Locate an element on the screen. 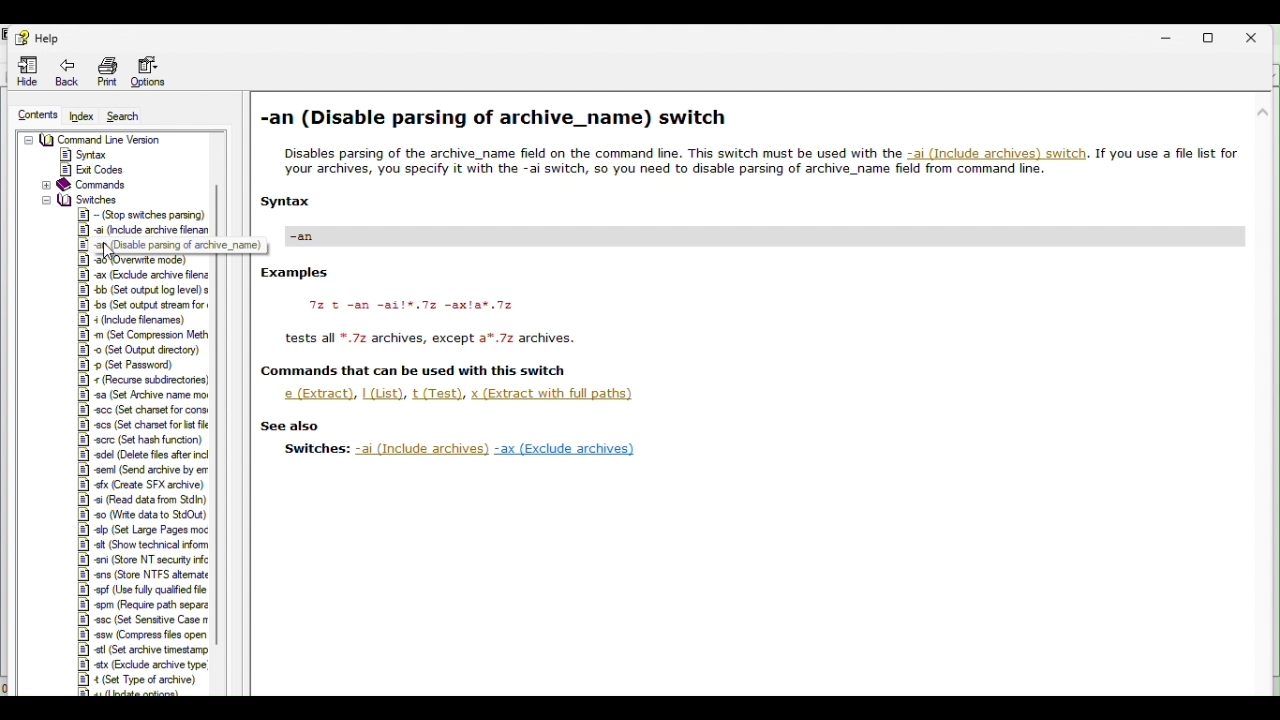 The image size is (1280, 720). Hide is located at coordinates (20, 71).